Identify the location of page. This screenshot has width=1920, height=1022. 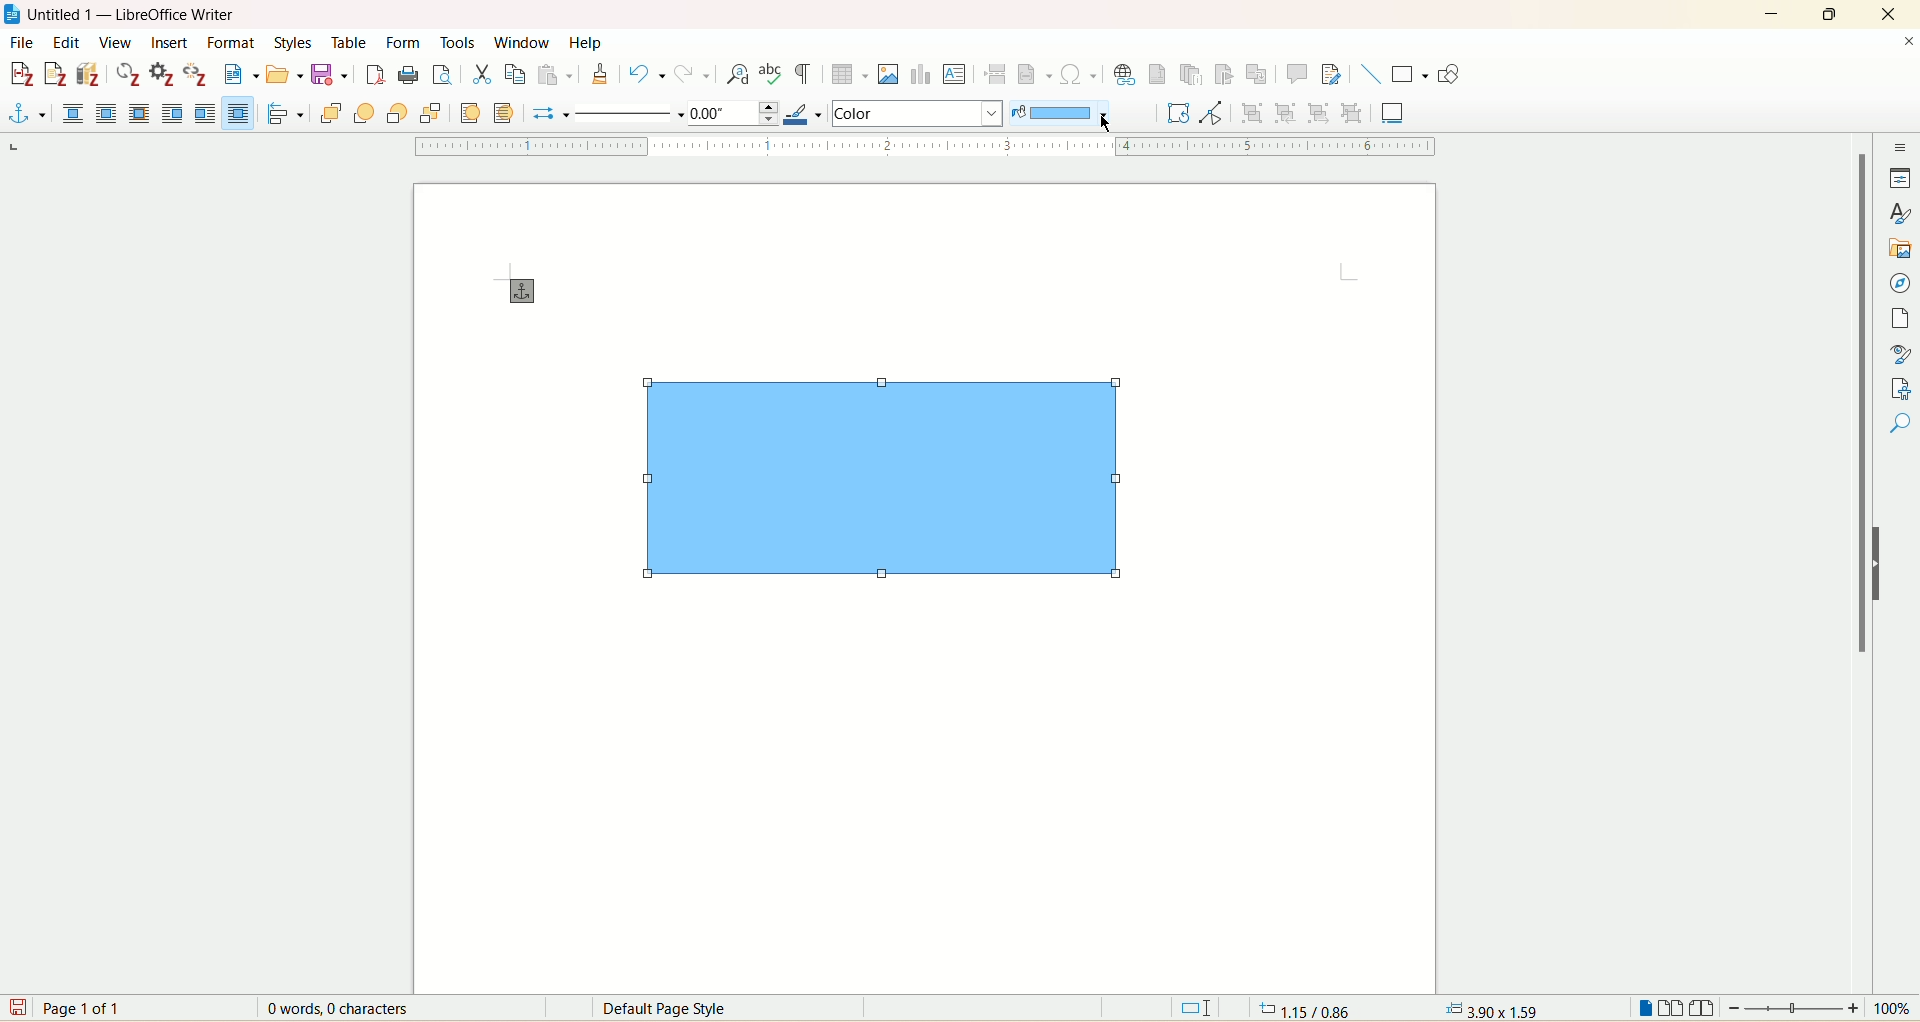
(1898, 320).